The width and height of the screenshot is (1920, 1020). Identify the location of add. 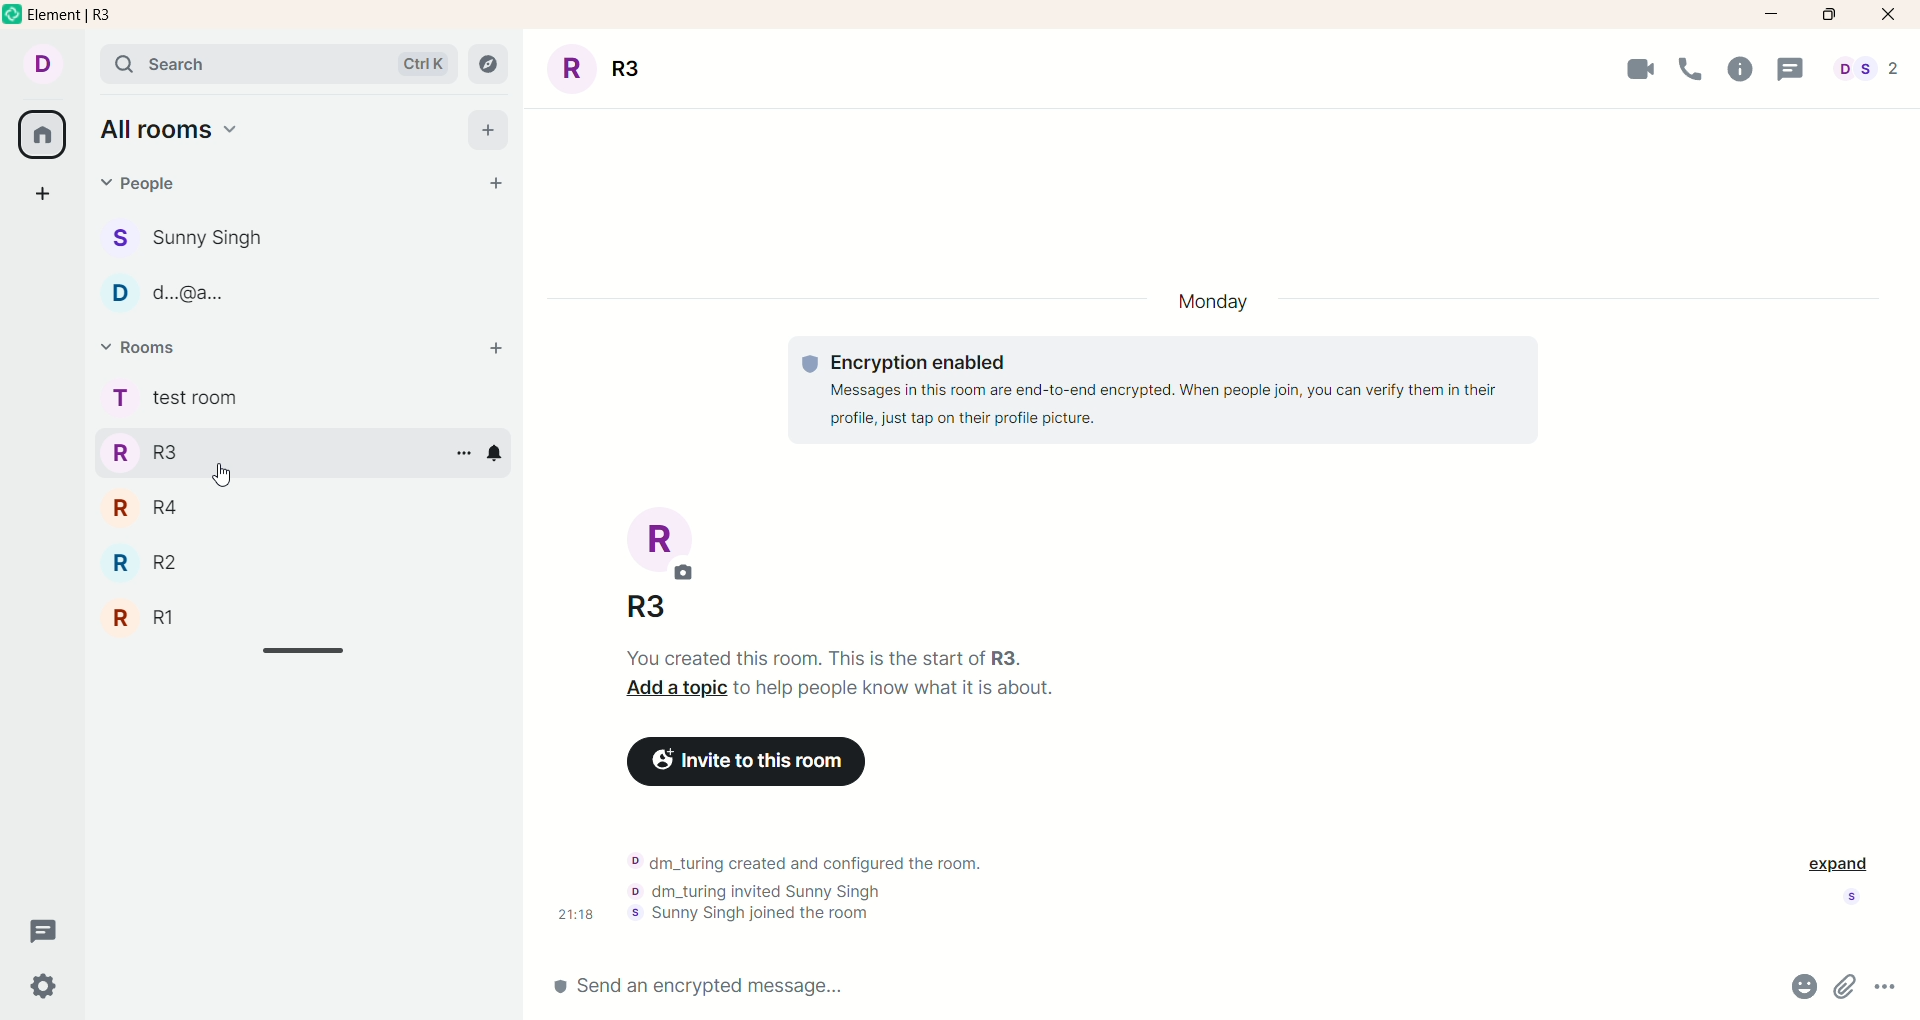
(494, 354).